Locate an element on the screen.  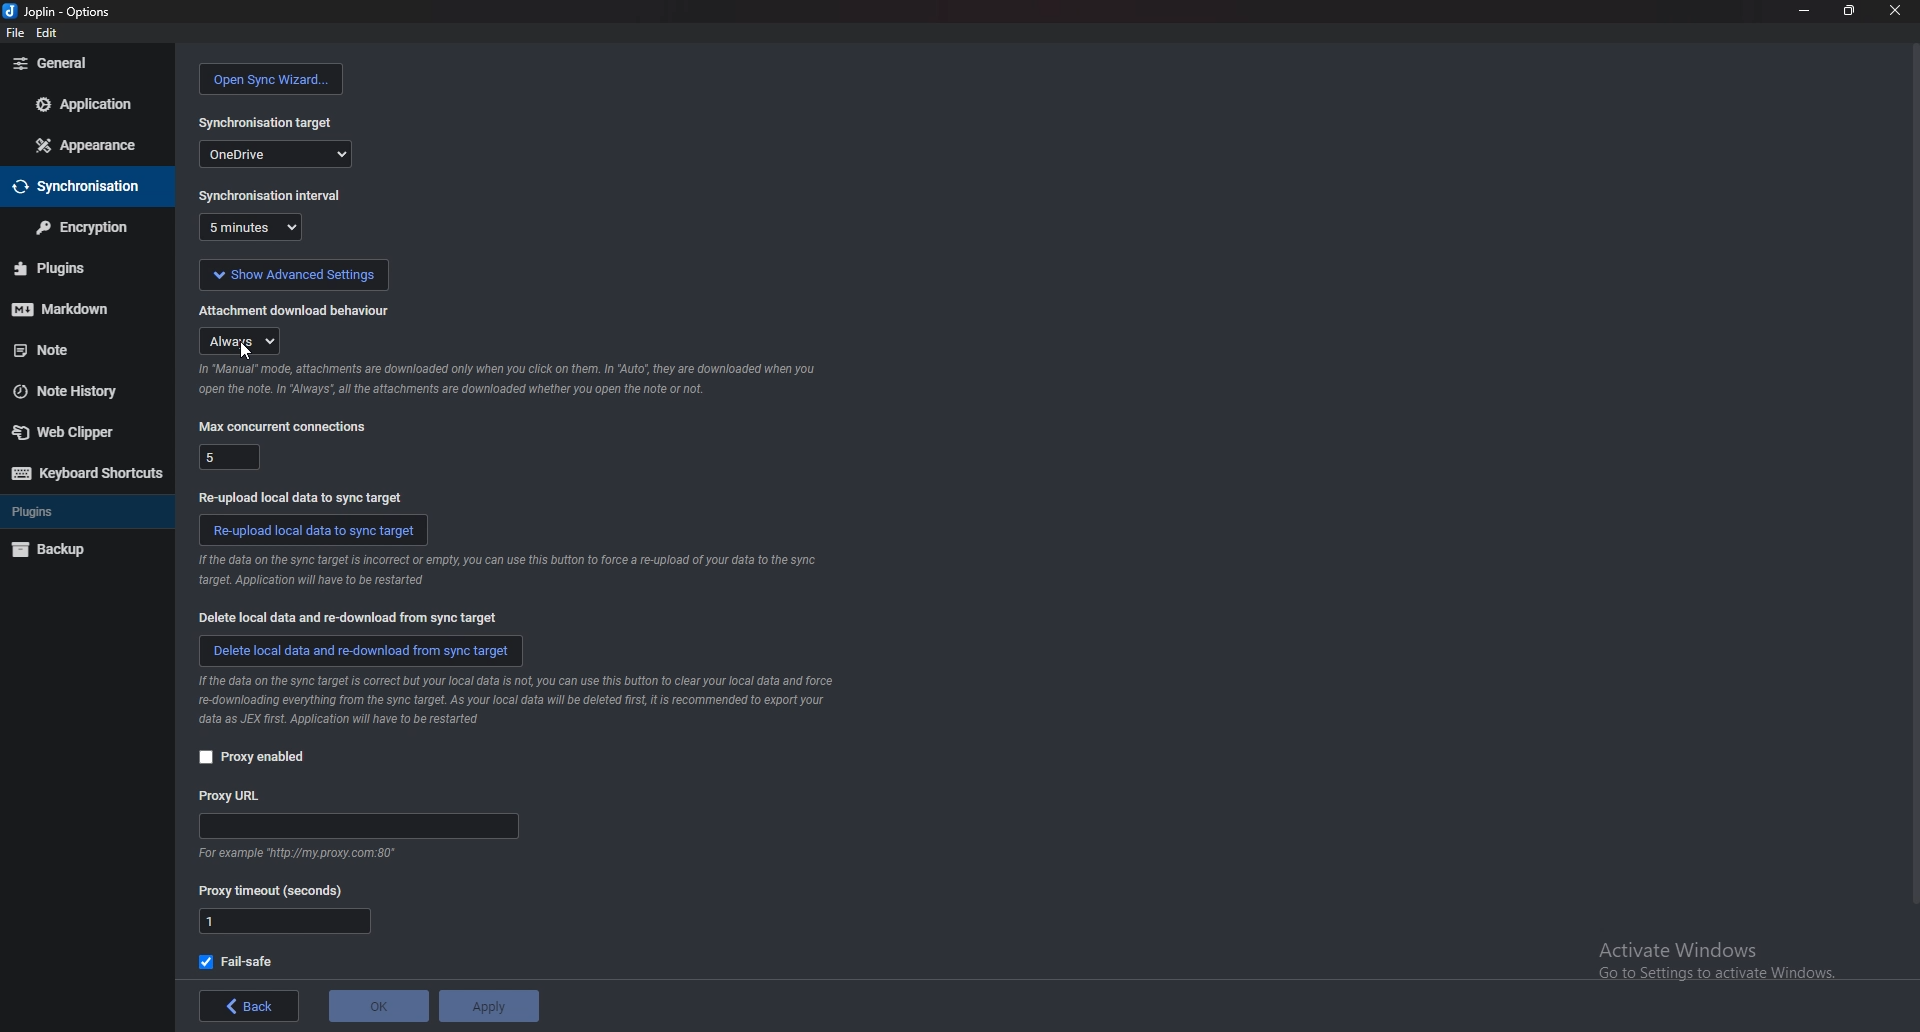
sync interval is located at coordinates (273, 195).